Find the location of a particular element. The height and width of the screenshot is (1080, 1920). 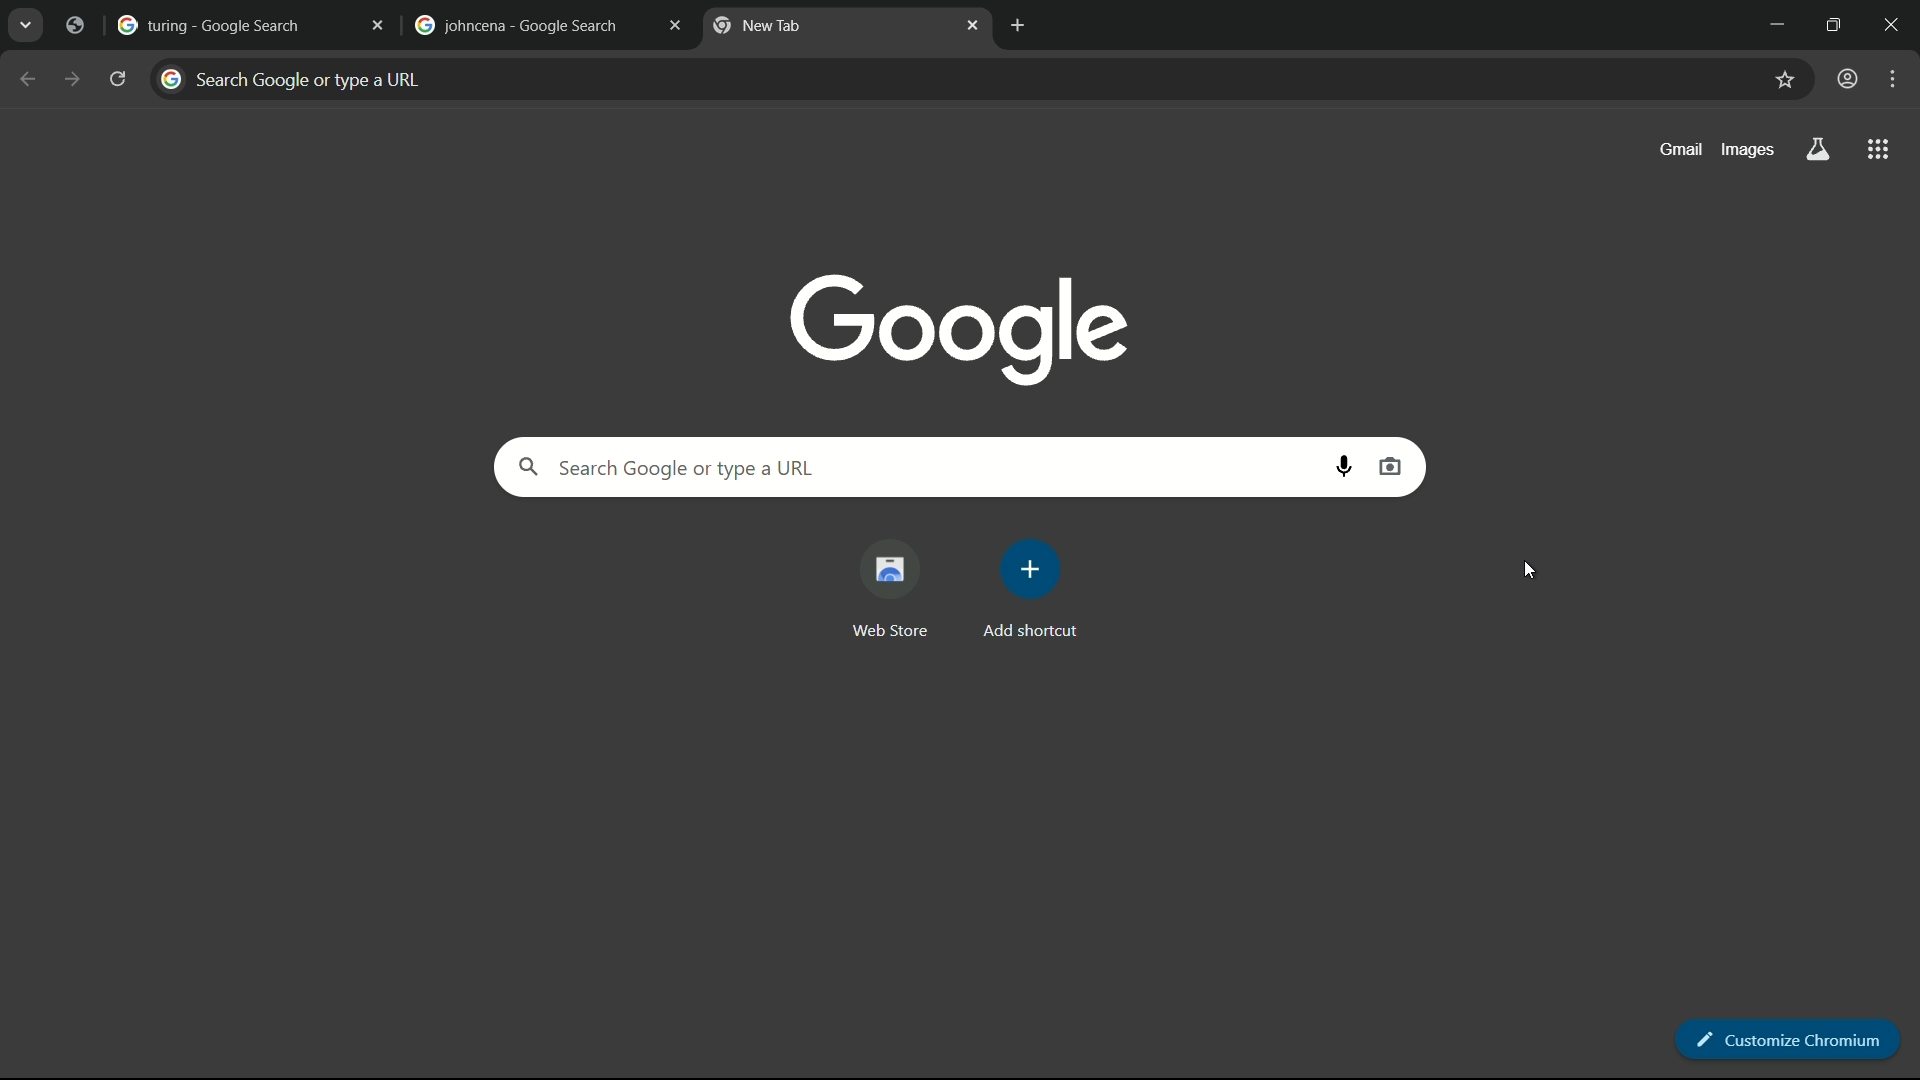

add more shortcut is located at coordinates (1031, 591).